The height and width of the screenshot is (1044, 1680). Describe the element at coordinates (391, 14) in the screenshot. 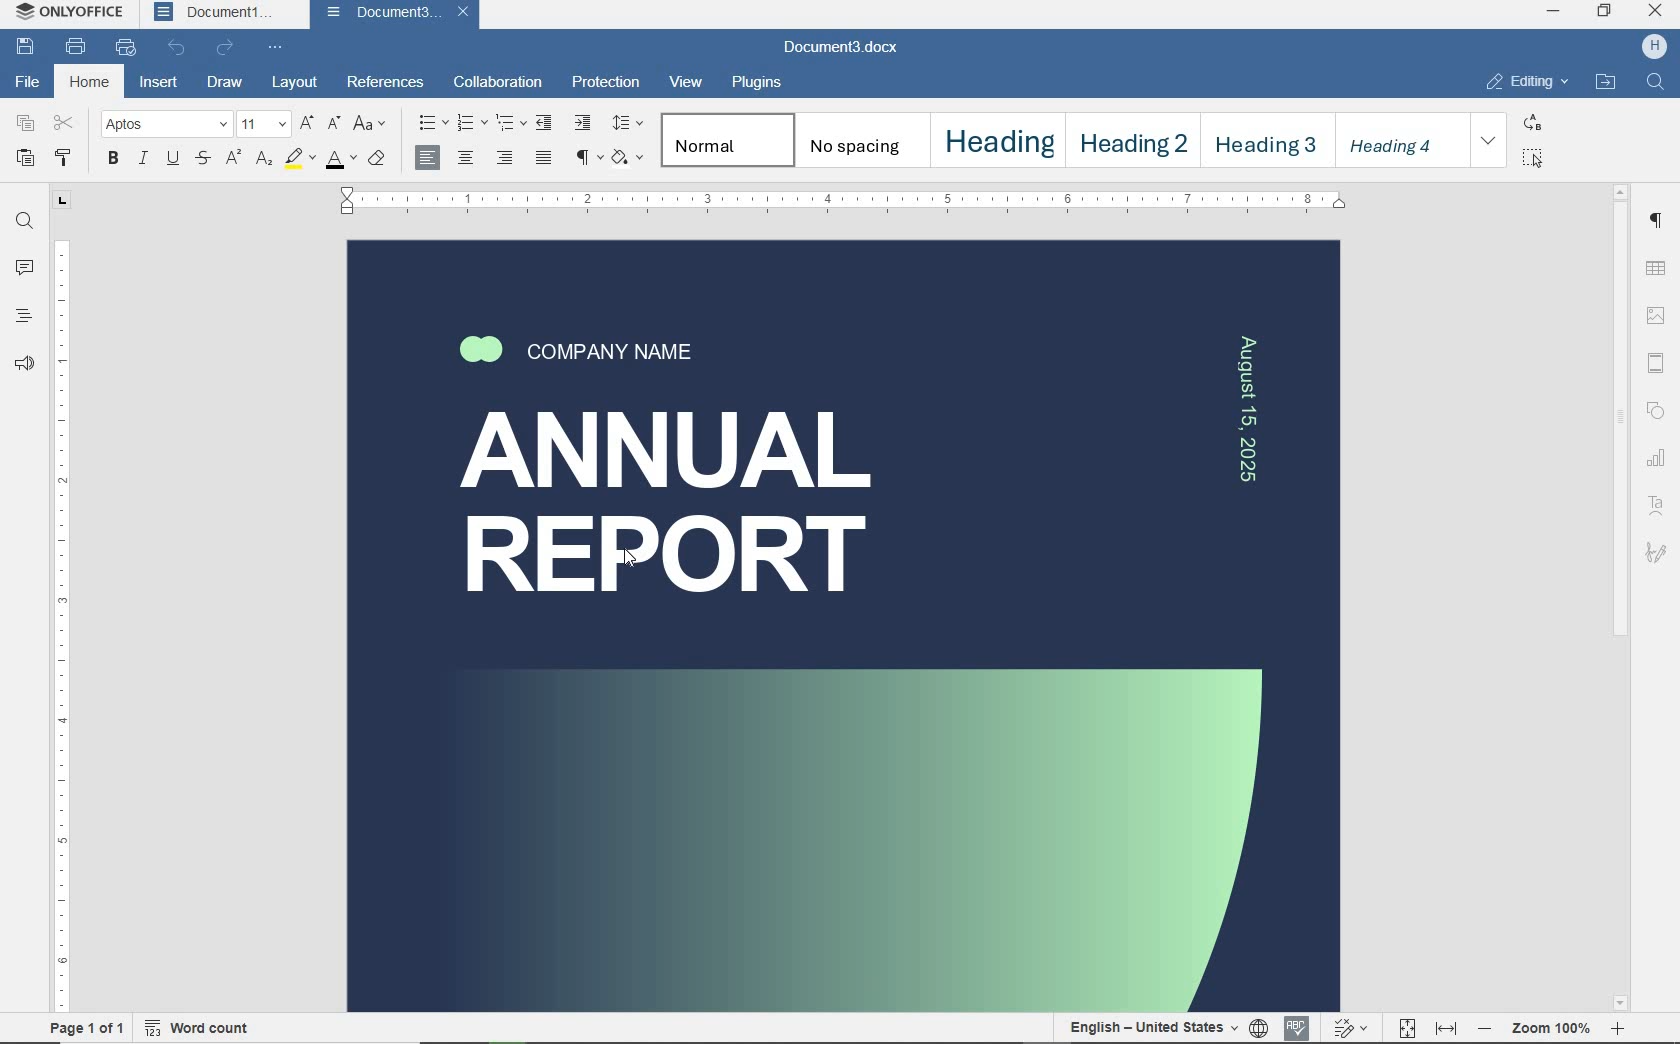

I see `Document3` at that location.